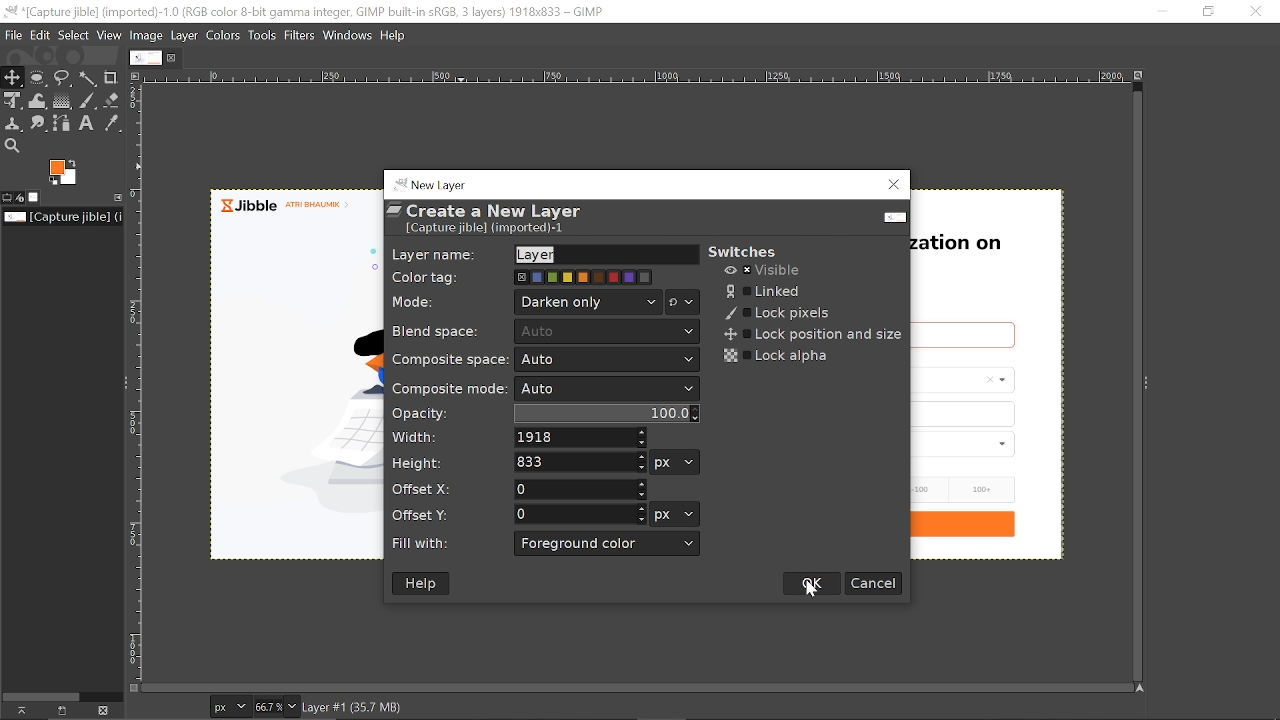 This screenshot has width=1280, height=720. Describe the element at coordinates (111, 77) in the screenshot. I see `Crop tool` at that location.